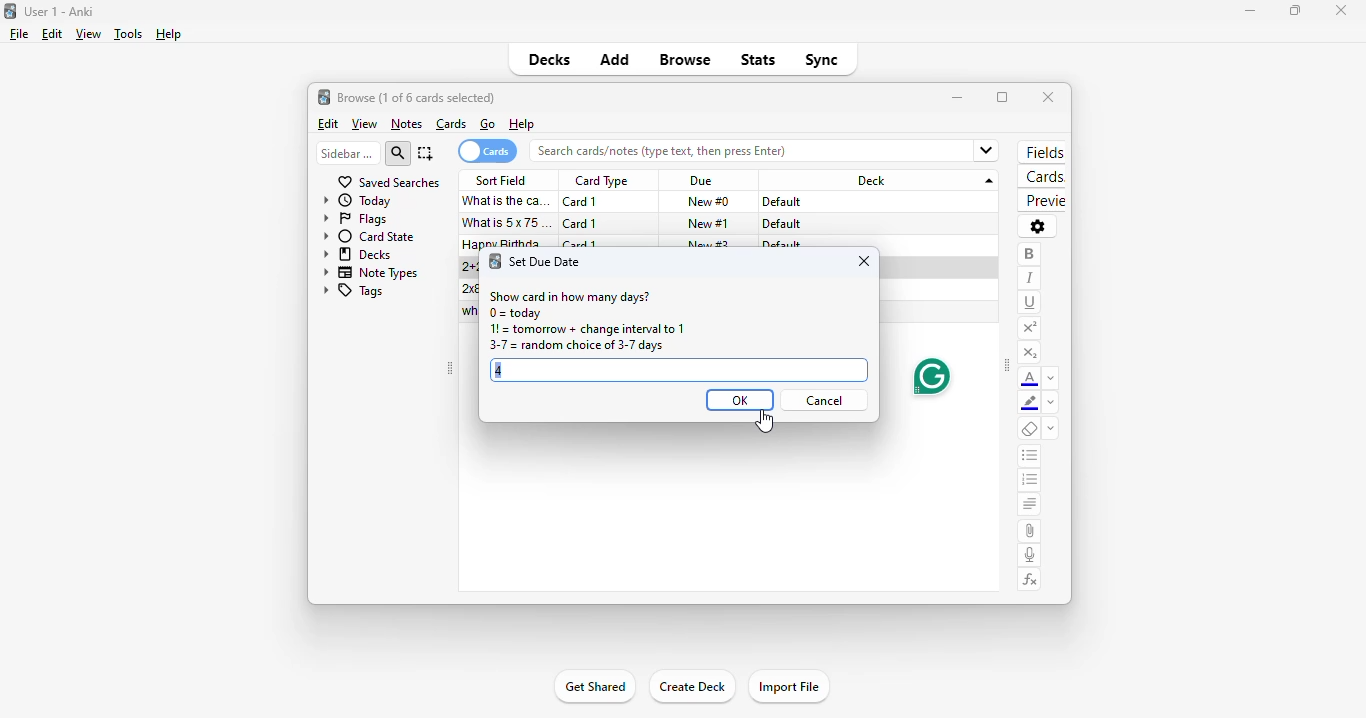 The width and height of the screenshot is (1366, 718). Describe the element at coordinates (509, 222) in the screenshot. I see `what is 5x75=?` at that location.